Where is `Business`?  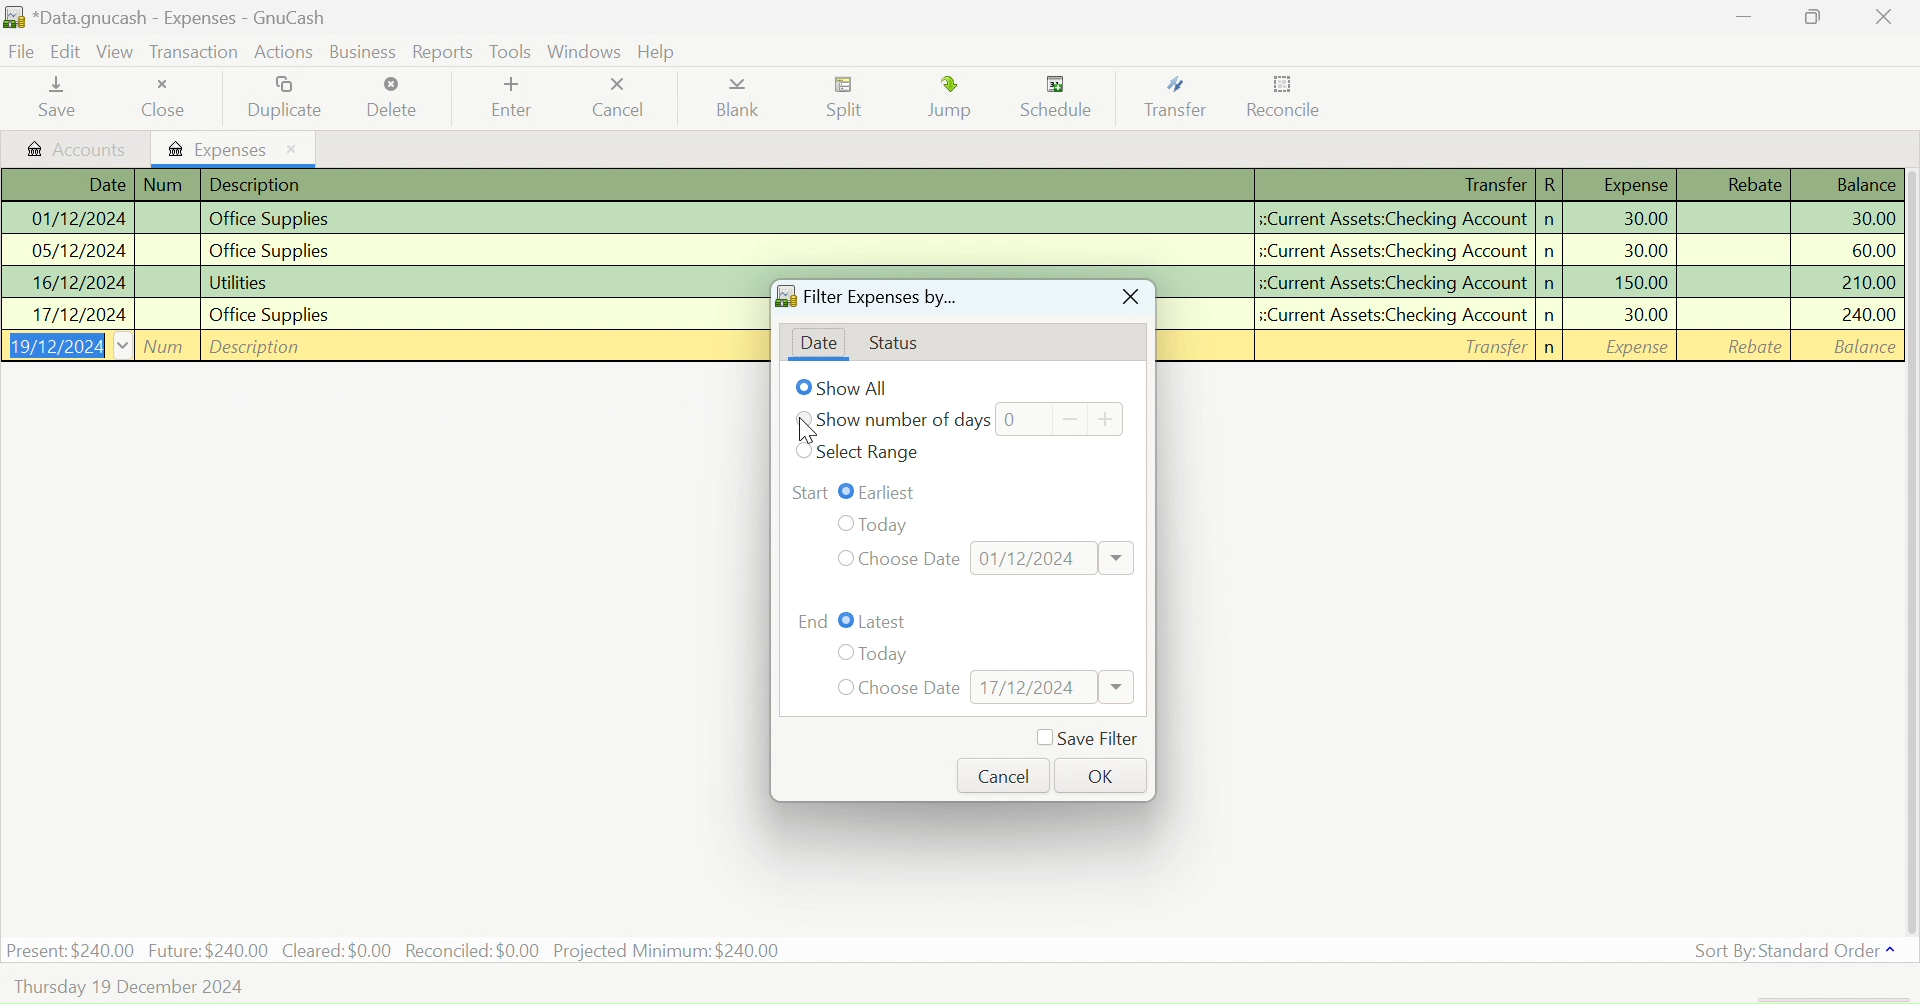
Business is located at coordinates (366, 52).